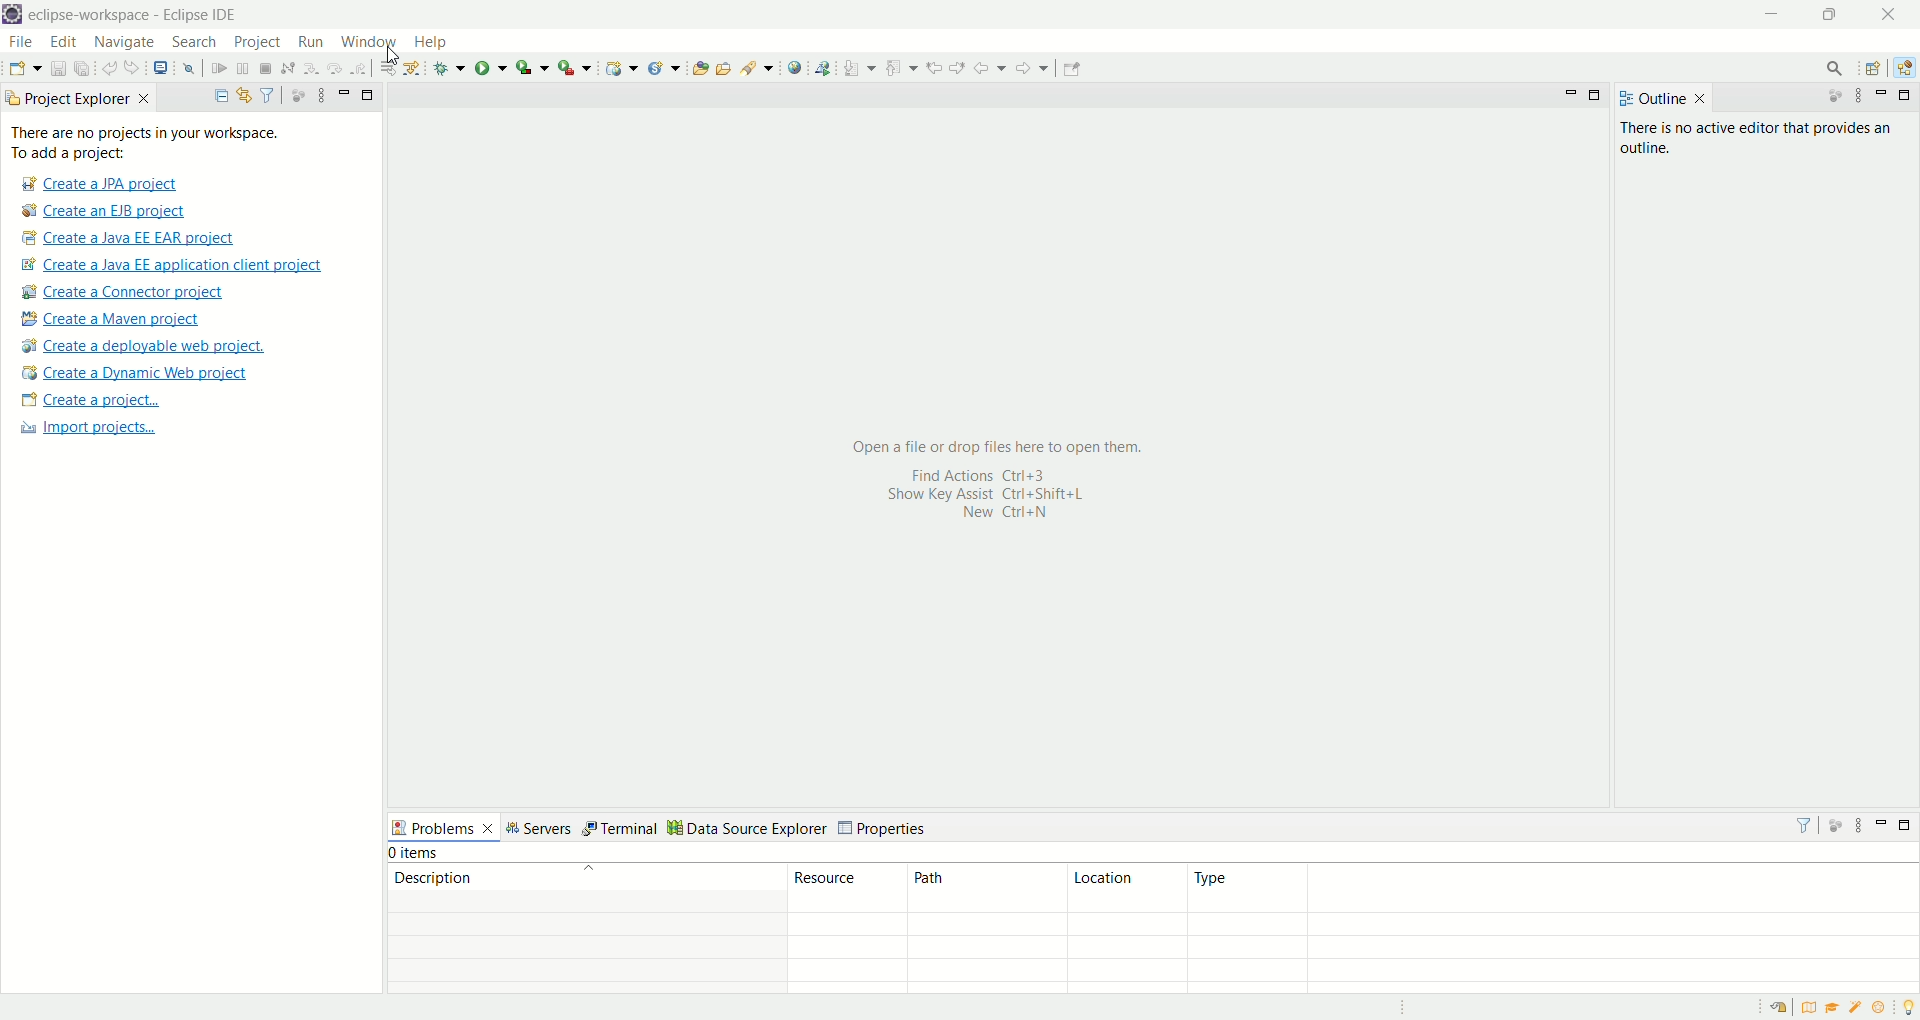 The width and height of the screenshot is (1920, 1020). What do you see at coordinates (188, 69) in the screenshot?
I see `skip all the breakpoints` at bounding box center [188, 69].